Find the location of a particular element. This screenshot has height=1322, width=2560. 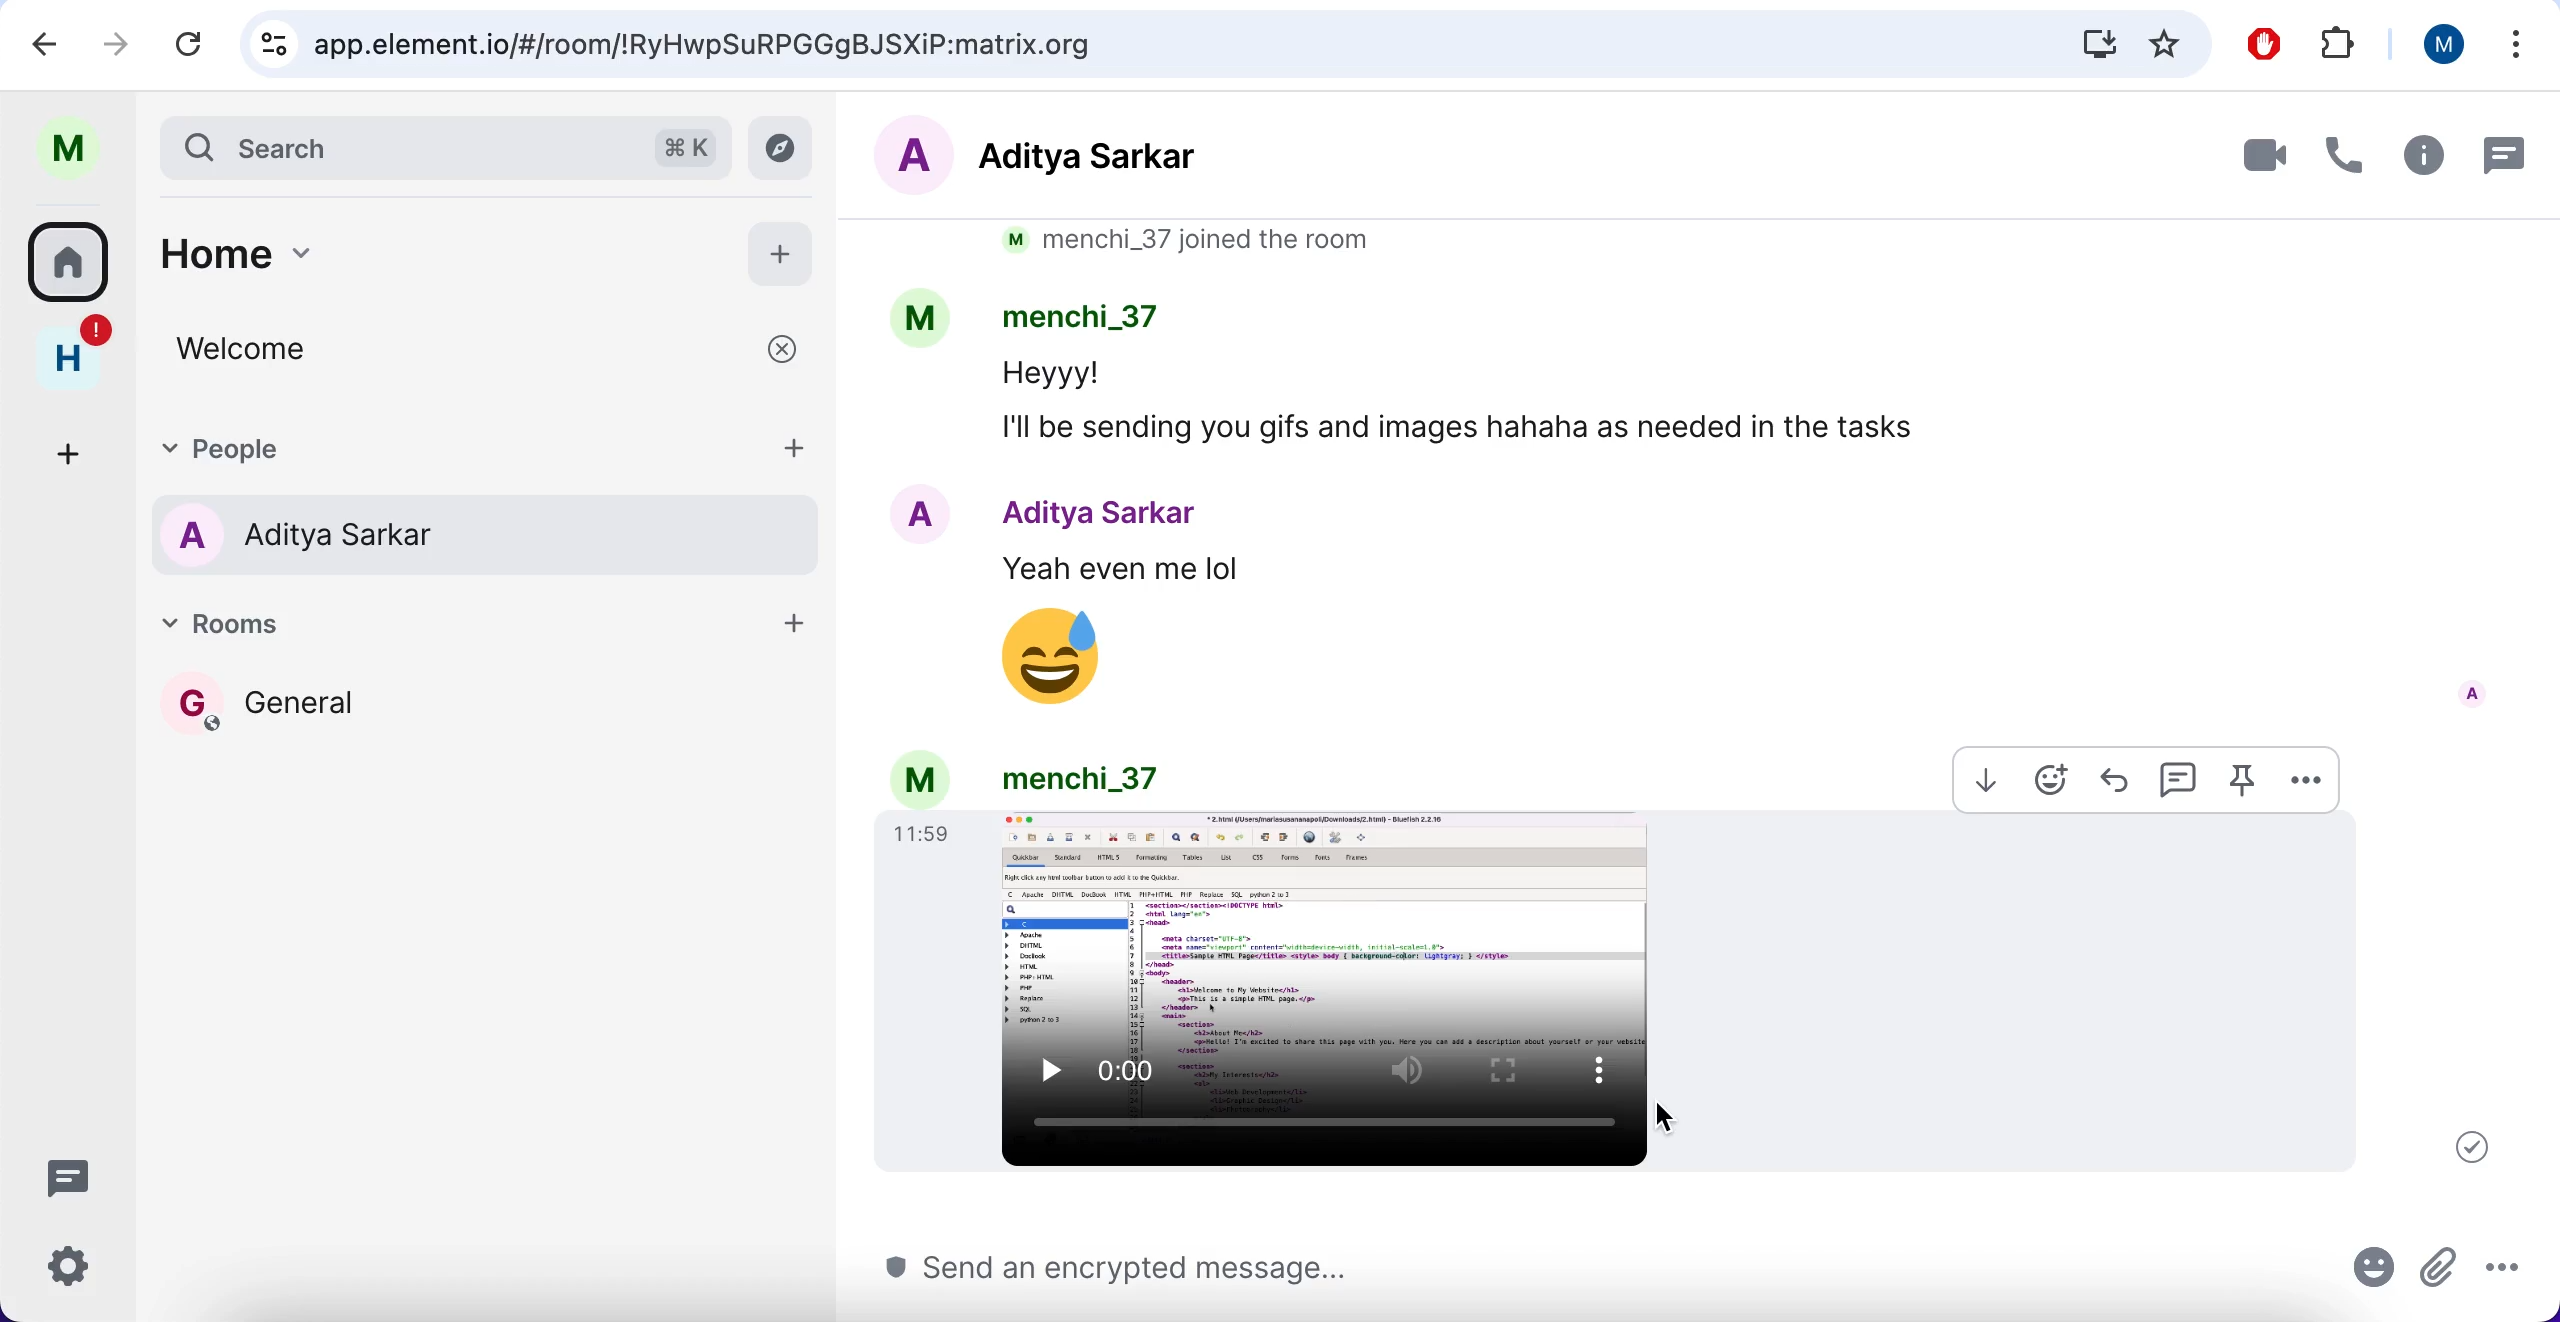

cursor is located at coordinates (1667, 1116).